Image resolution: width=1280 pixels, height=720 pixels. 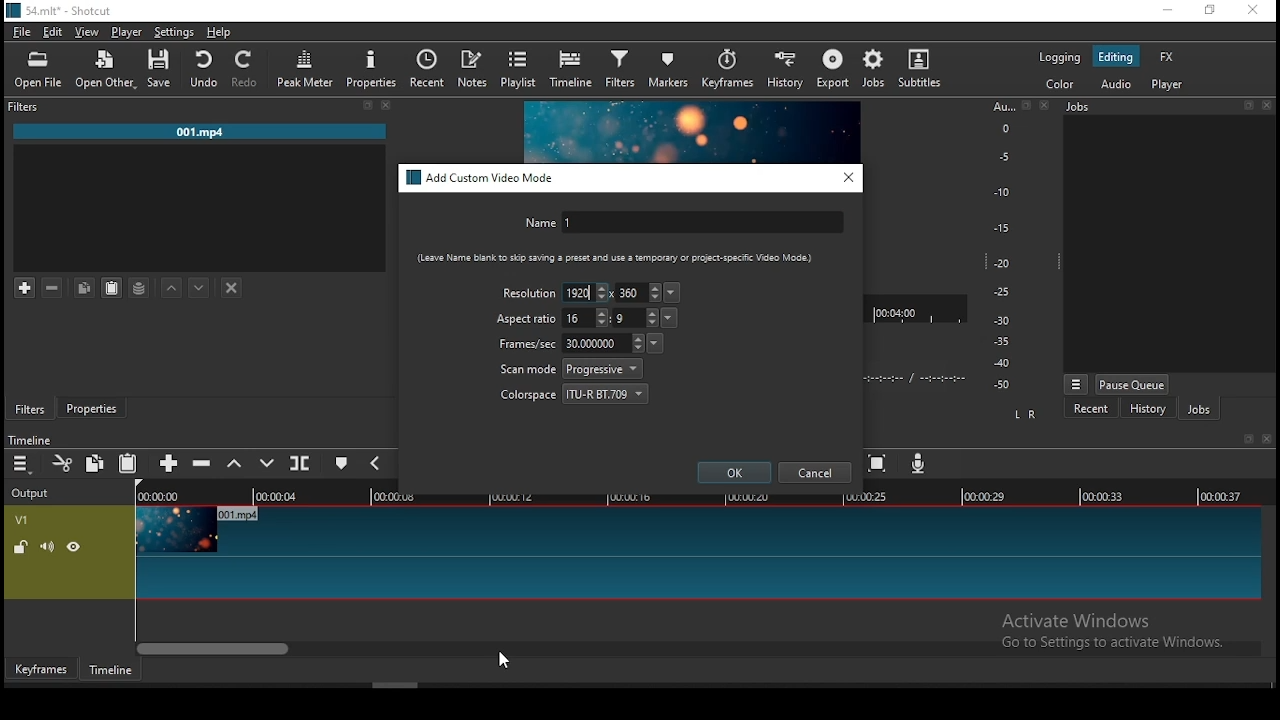 What do you see at coordinates (1080, 106) in the screenshot?
I see `jobs` at bounding box center [1080, 106].